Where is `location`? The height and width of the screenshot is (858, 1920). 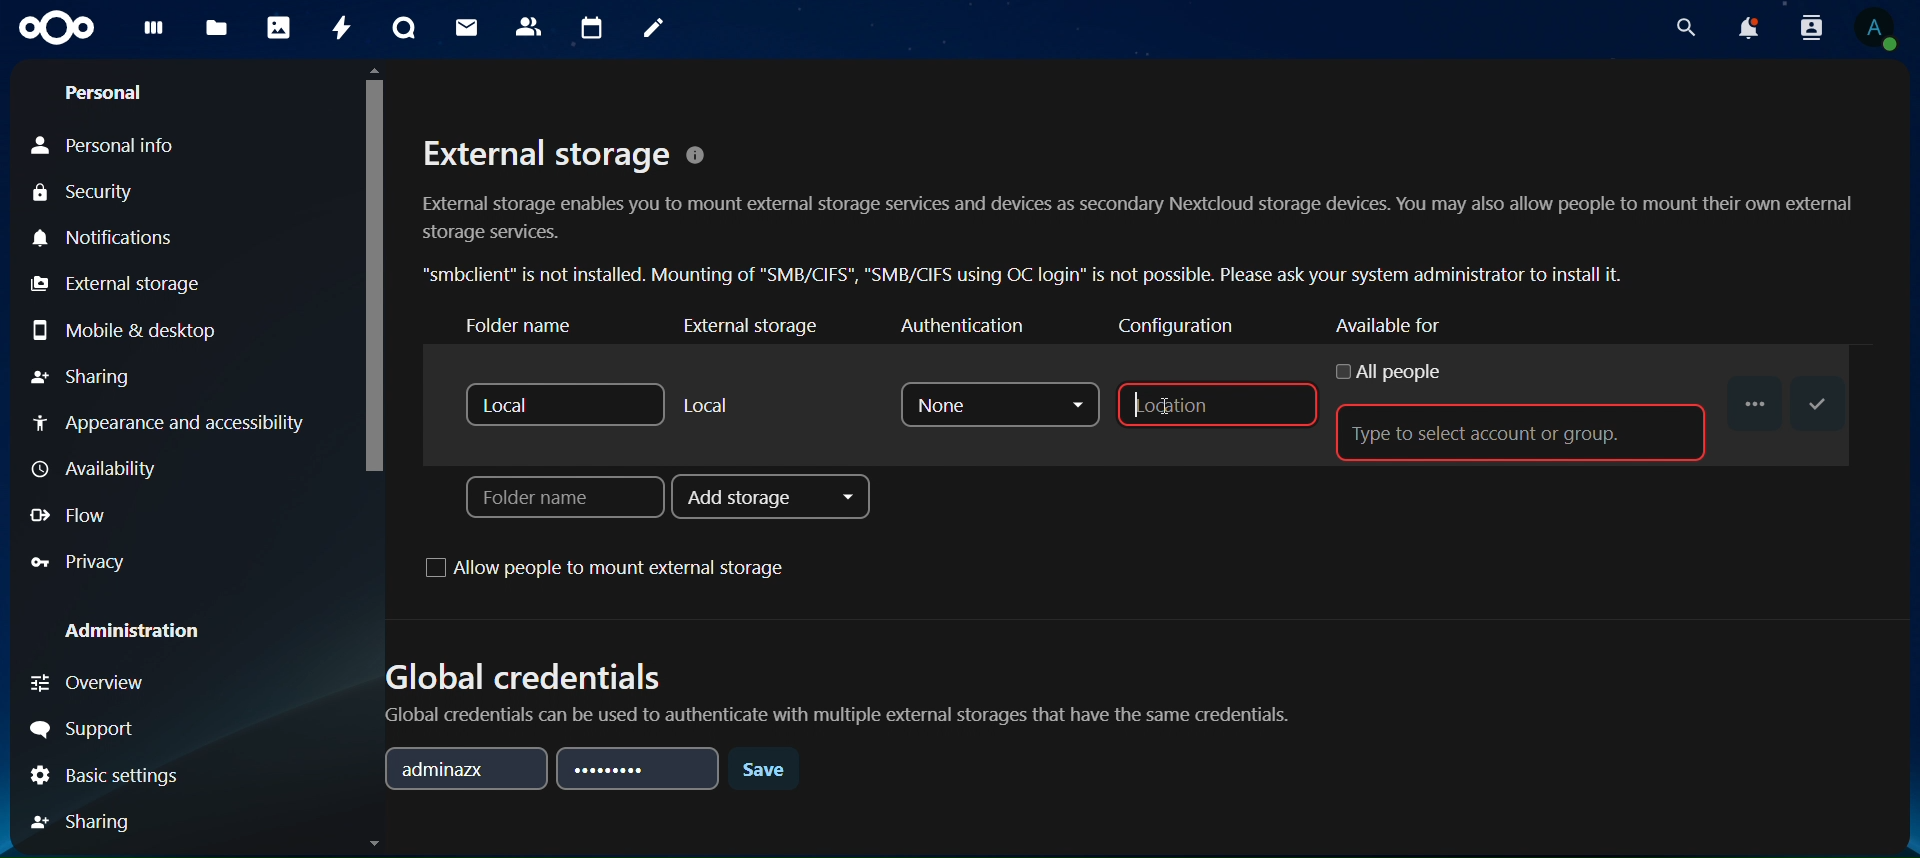 location is located at coordinates (1214, 406).